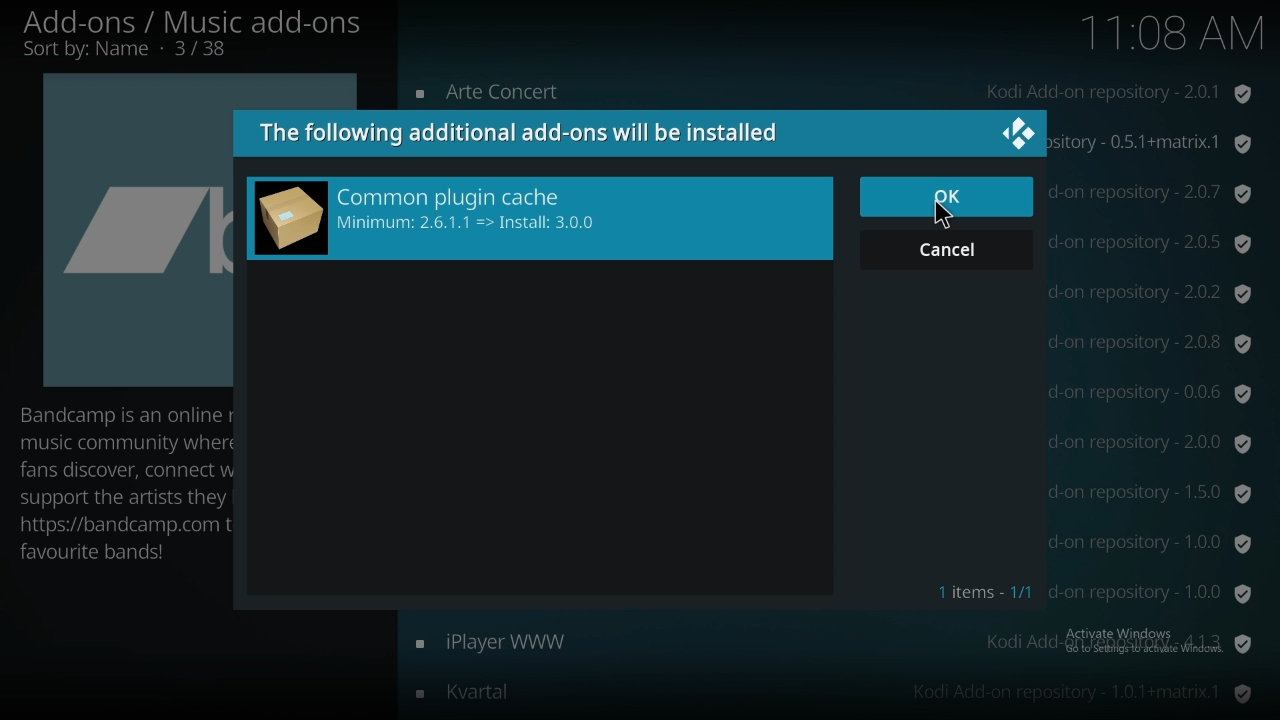 This screenshot has height=720, width=1280. Describe the element at coordinates (985, 590) in the screenshot. I see `1 items` at that location.